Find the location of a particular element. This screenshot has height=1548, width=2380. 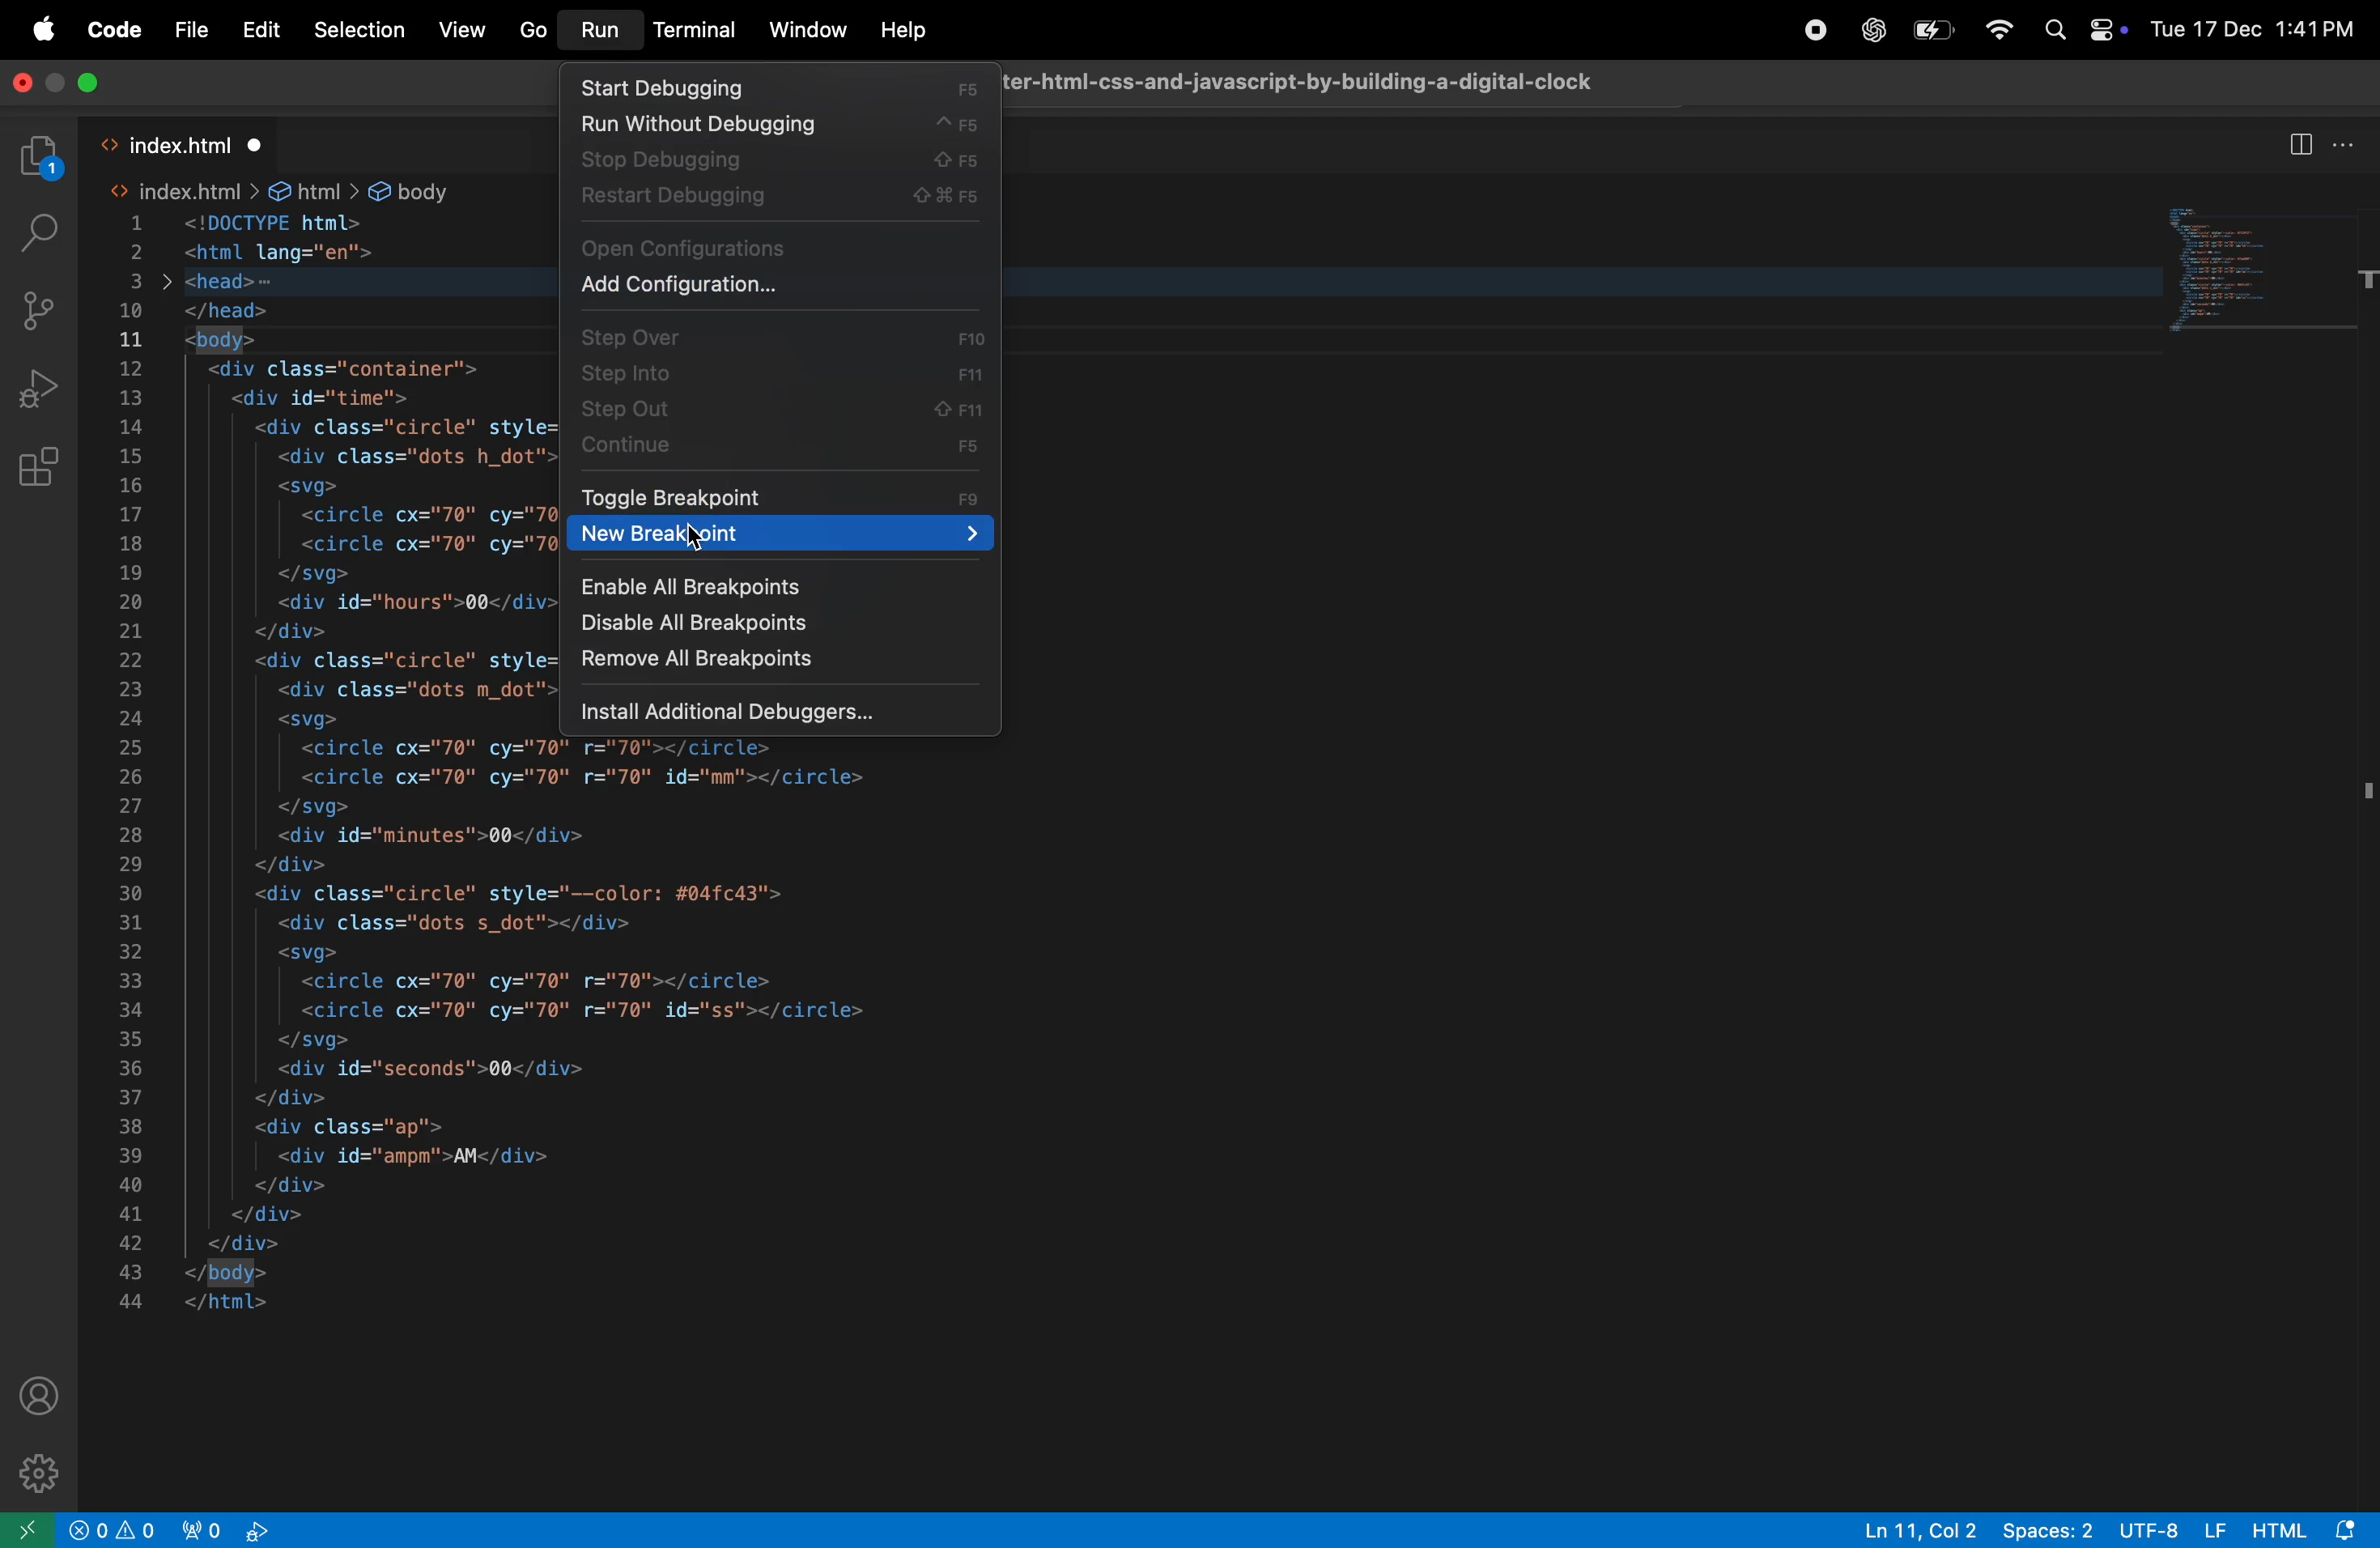

remove all break points is located at coordinates (770, 667).